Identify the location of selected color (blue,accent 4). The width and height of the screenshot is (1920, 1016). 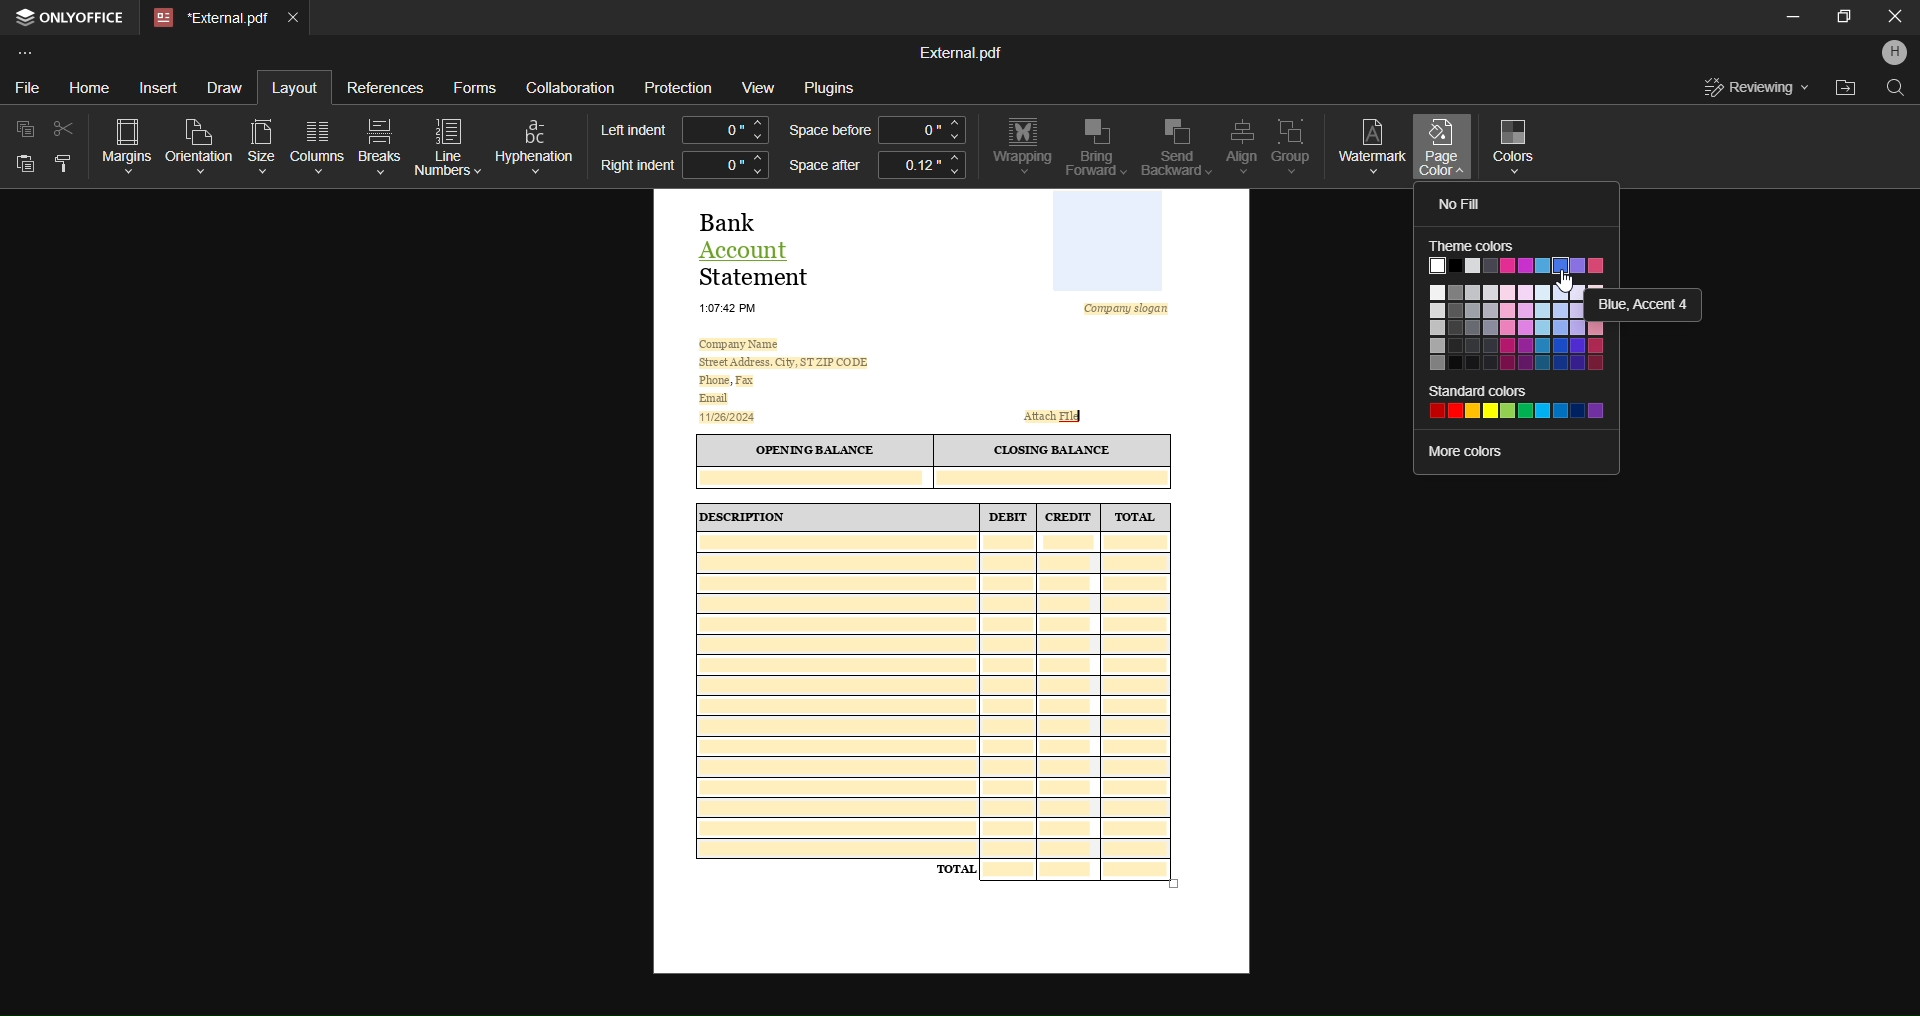
(1560, 265).